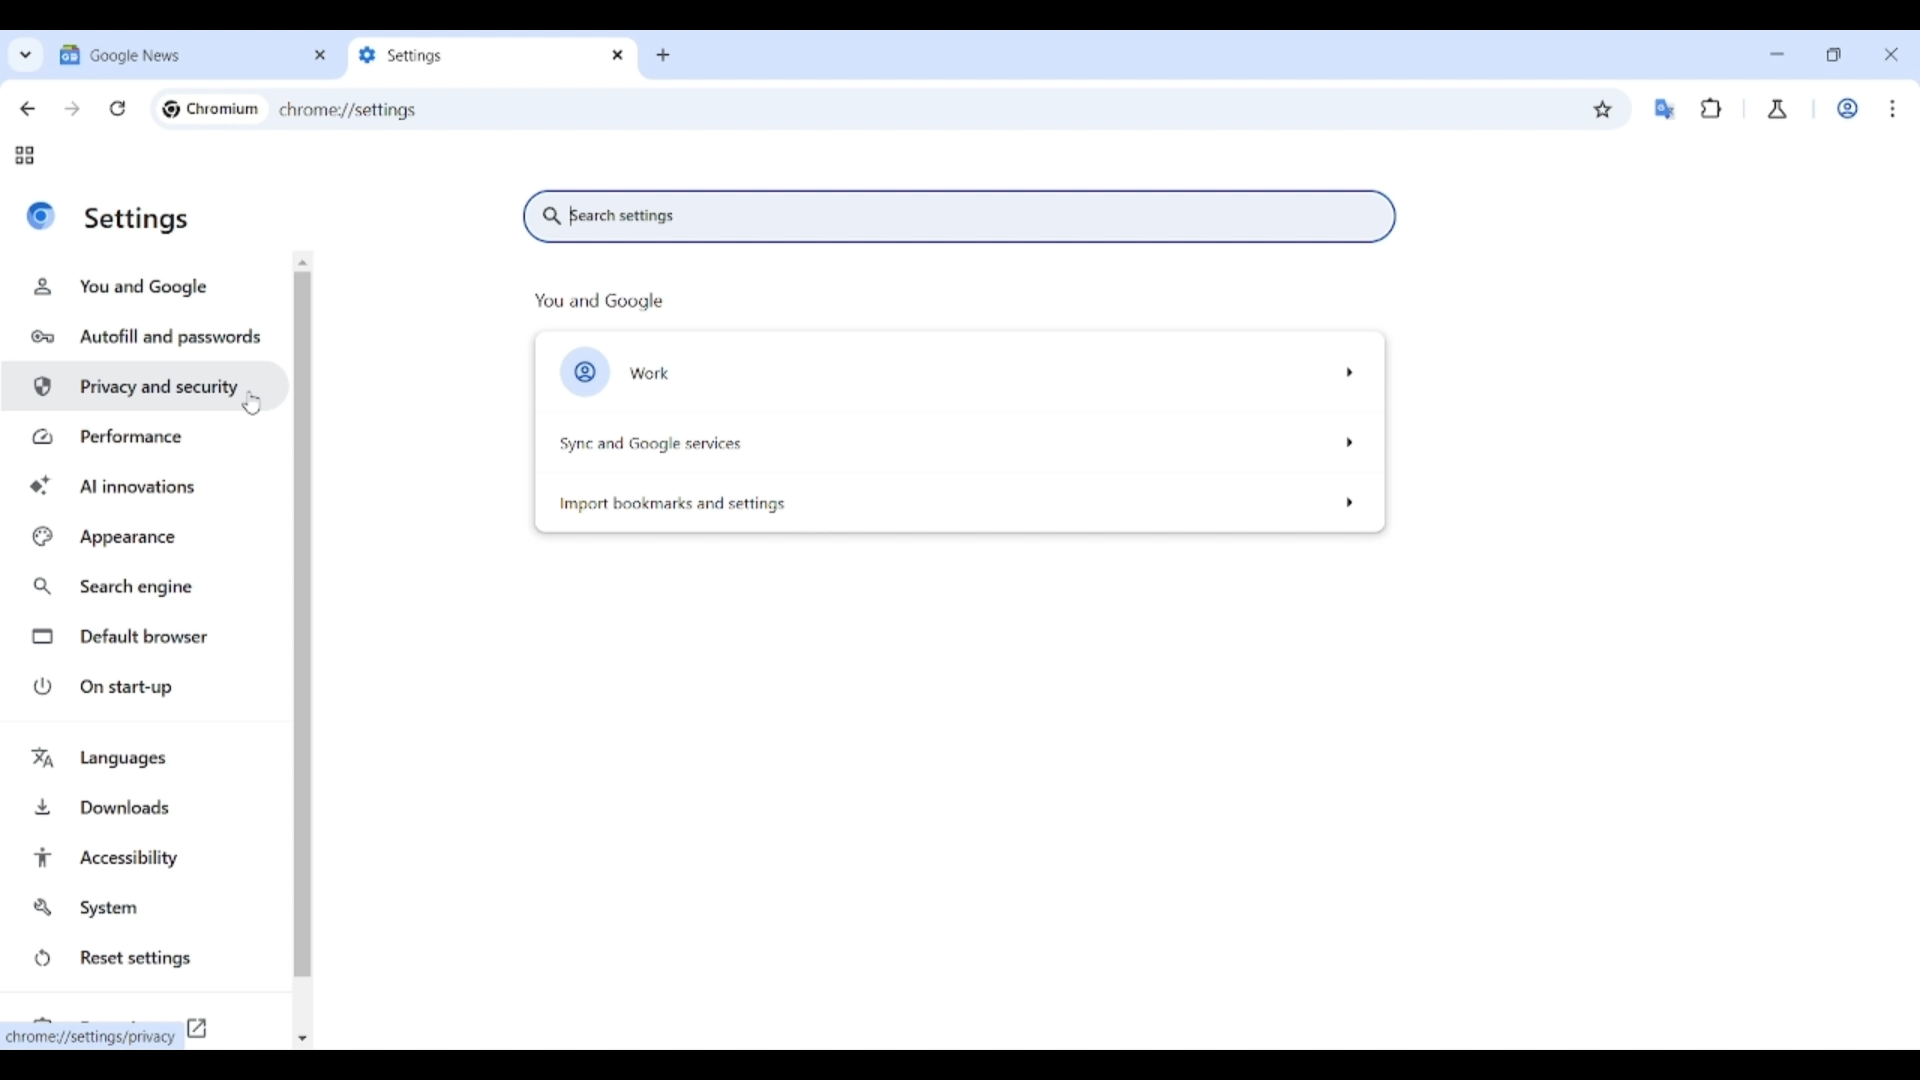 The height and width of the screenshot is (1080, 1920). Describe the element at coordinates (147, 858) in the screenshot. I see `Accessibility` at that location.